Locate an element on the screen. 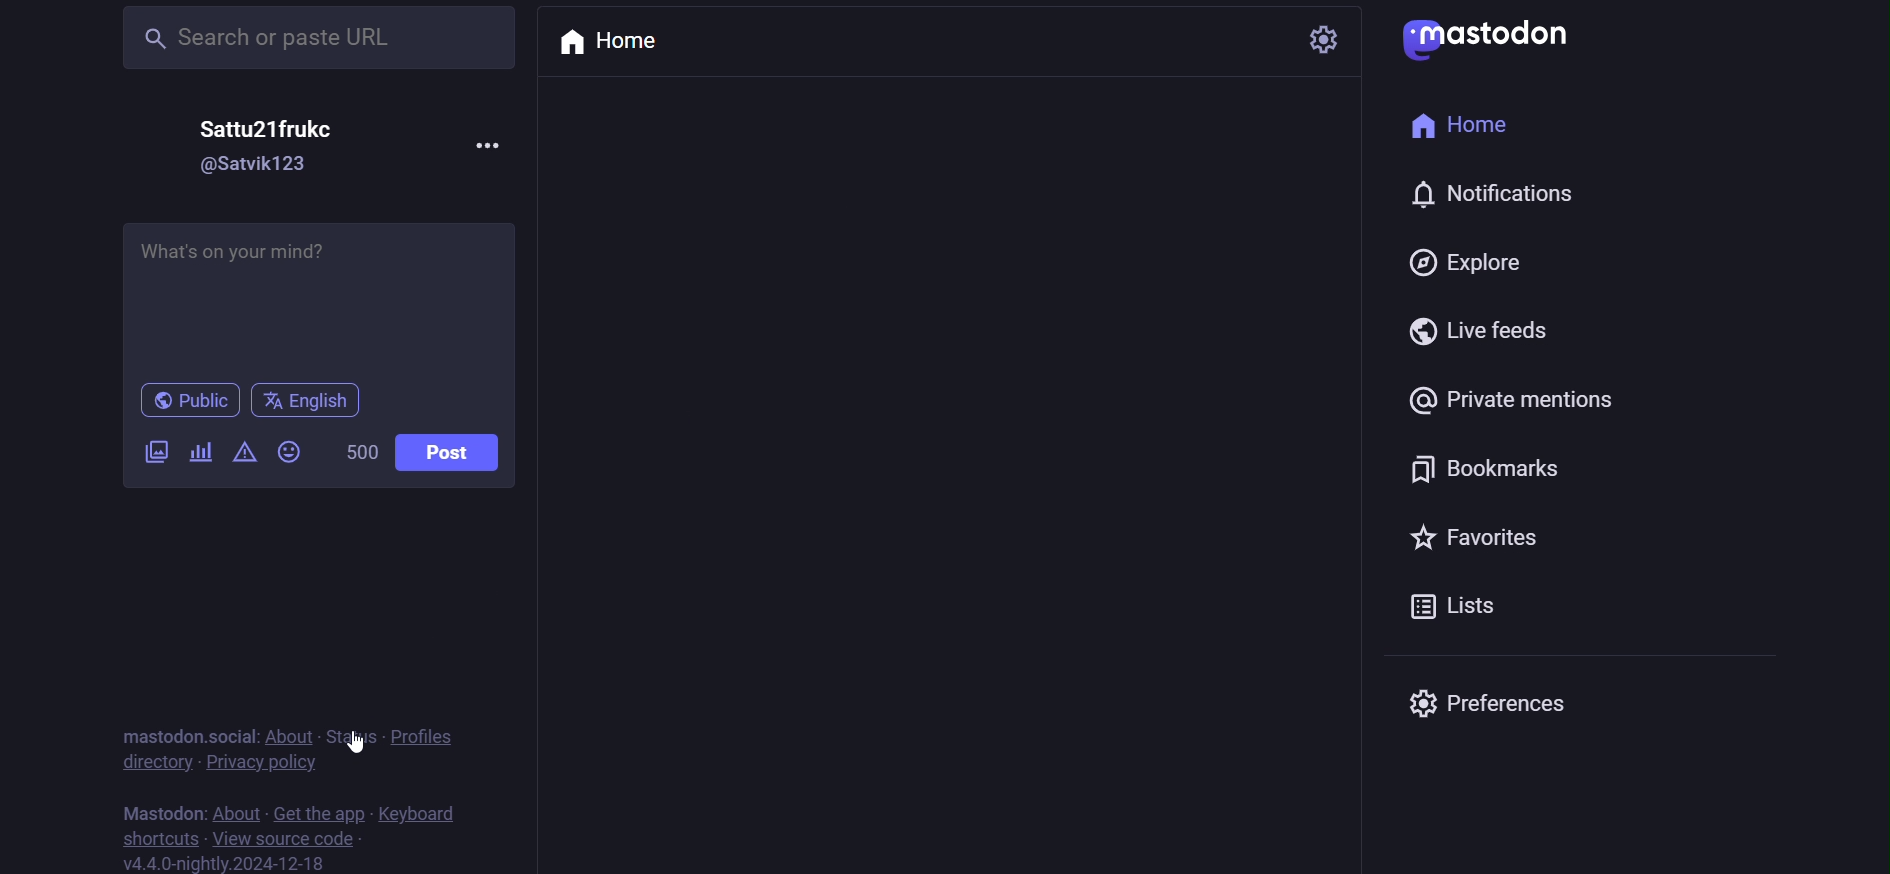 This screenshot has height=874, width=1890. home is located at coordinates (1455, 124).